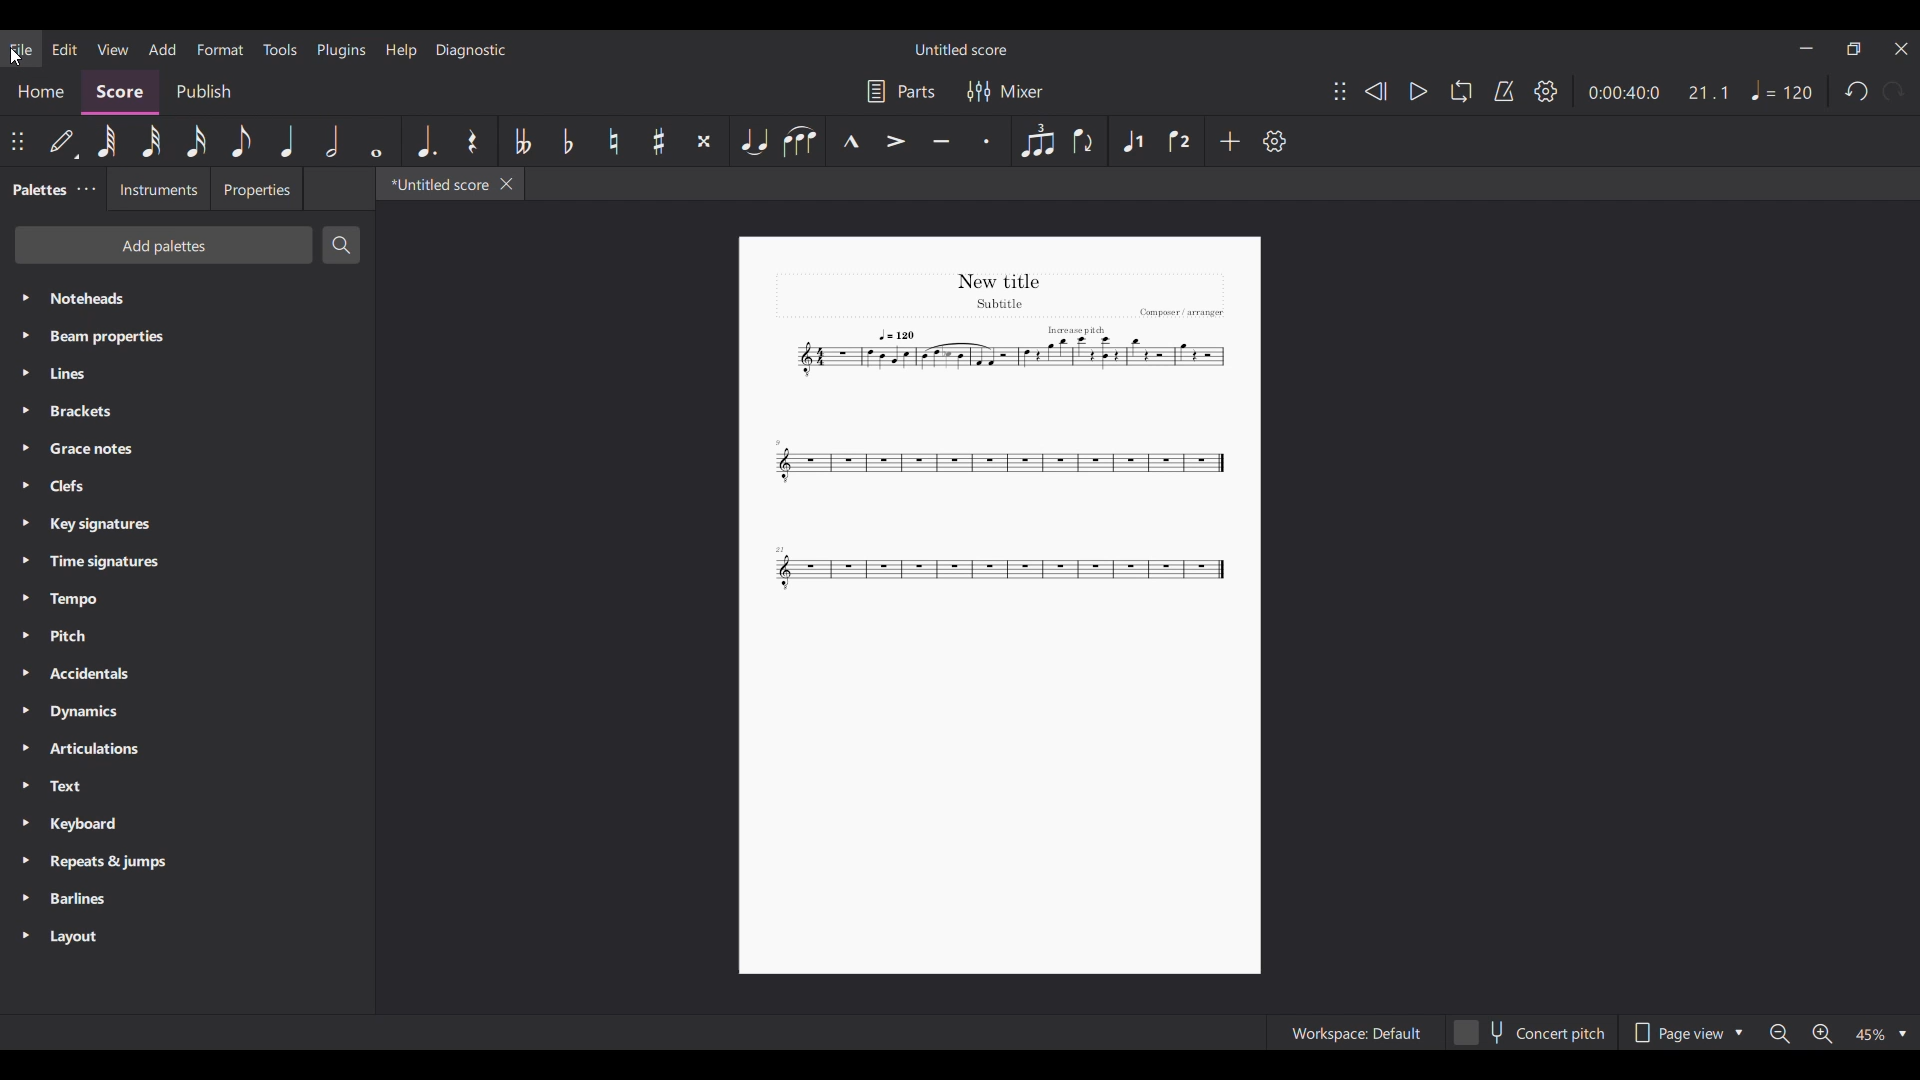 Image resolution: width=1920 pixels, height=1080 pixels. Describe the element at coordinates (1779, 1034) in the screenshot. I see `Zoom out` at that location.